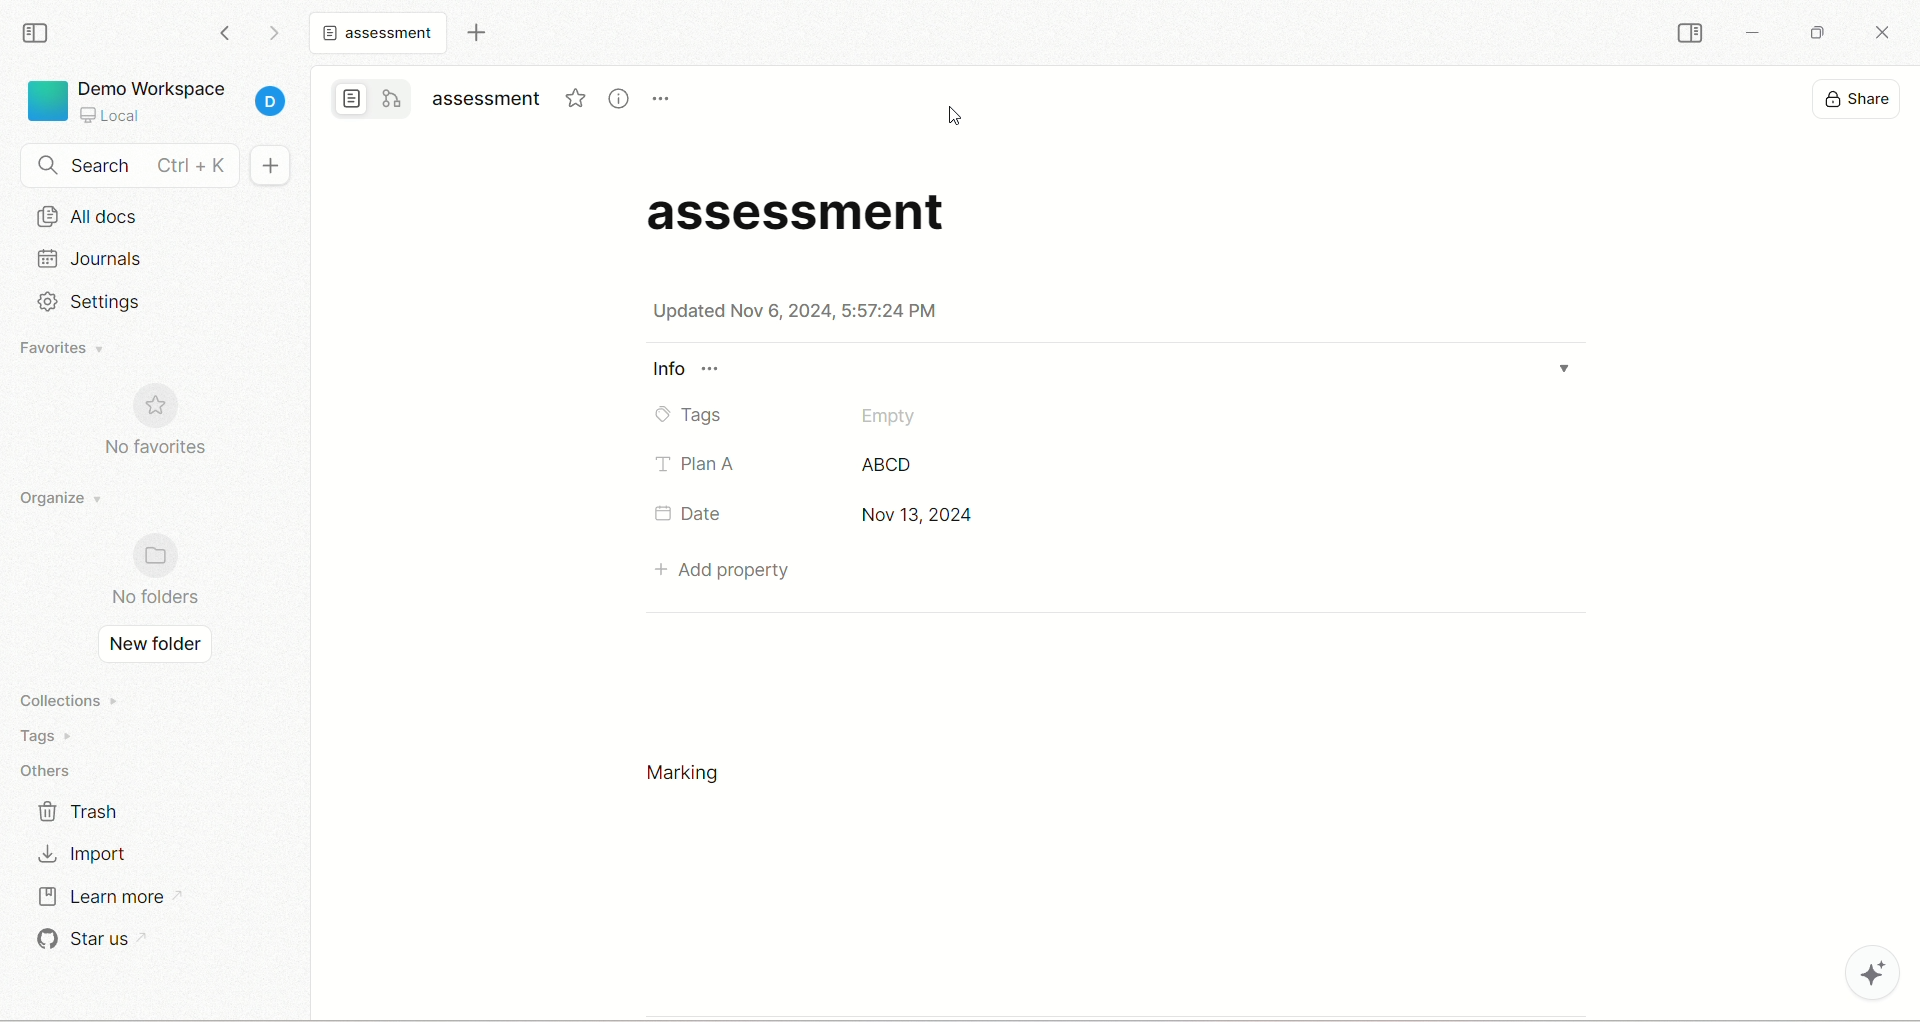 This screenshot has width=1920, height=1022. Describe the element at coordinates (695, 515) in the screenshot. I see `date` at that location.